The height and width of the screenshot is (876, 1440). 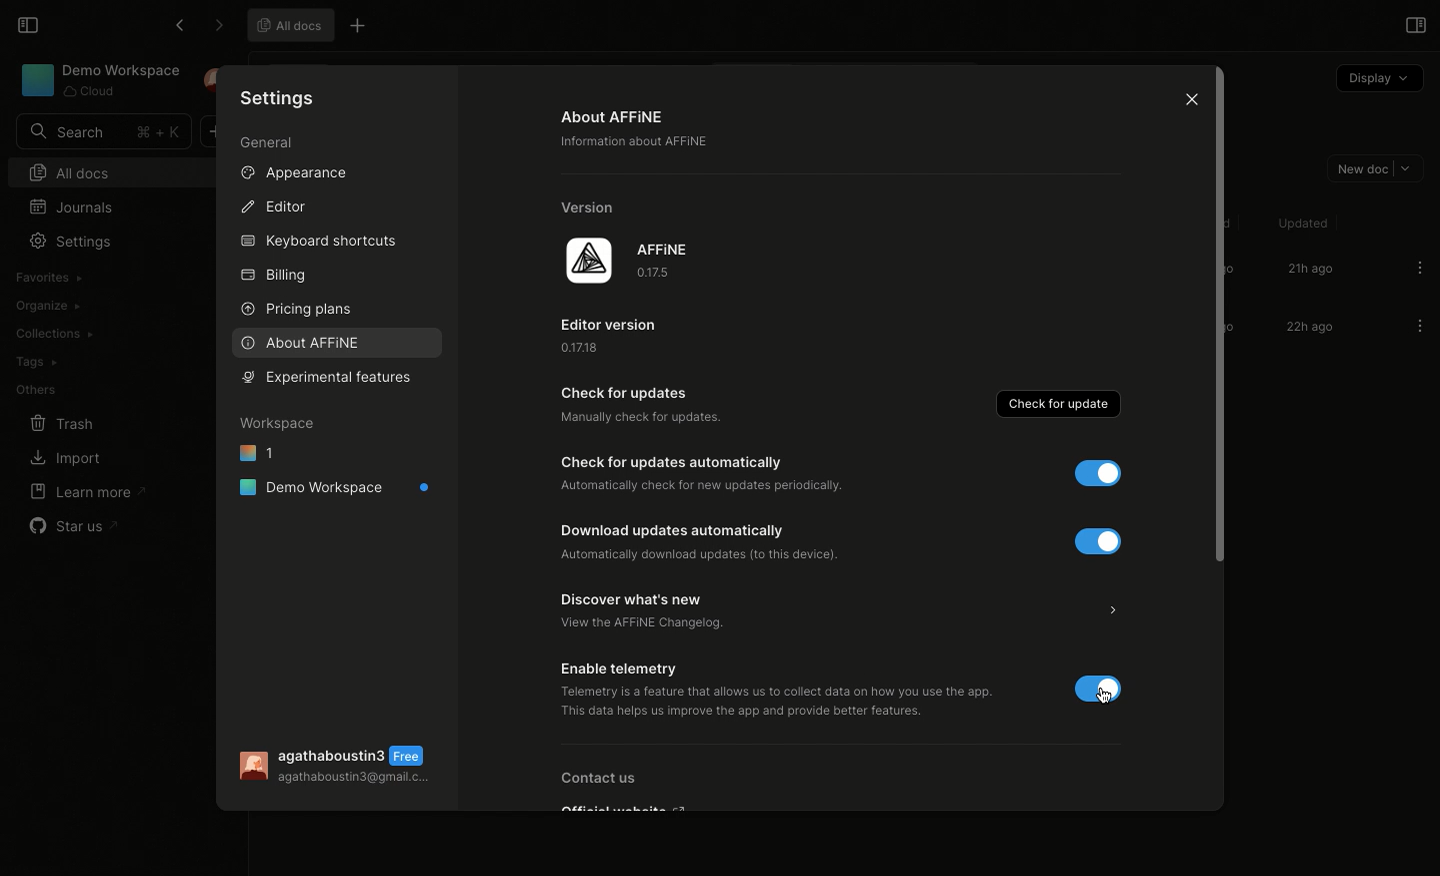 I want to click on Others, so click(x=36, y=390).